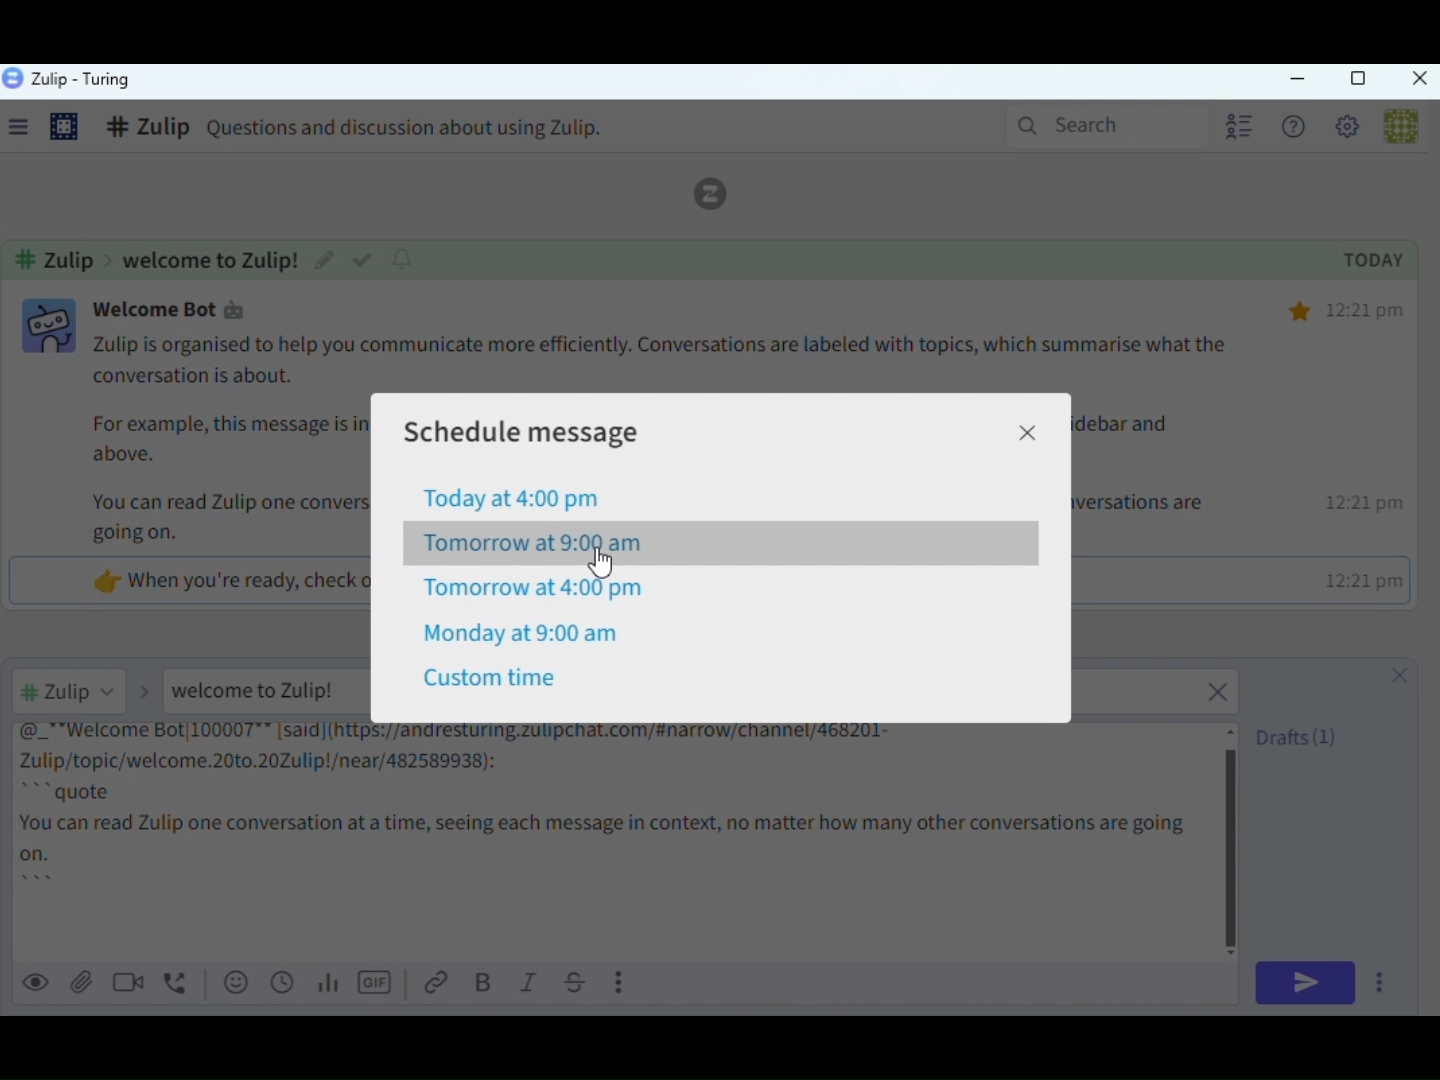 The width and height of the screenshot is (1440, 1080). Describe the element at coordinates (577, 983) in the screenshot. I see `Underline` at that location.